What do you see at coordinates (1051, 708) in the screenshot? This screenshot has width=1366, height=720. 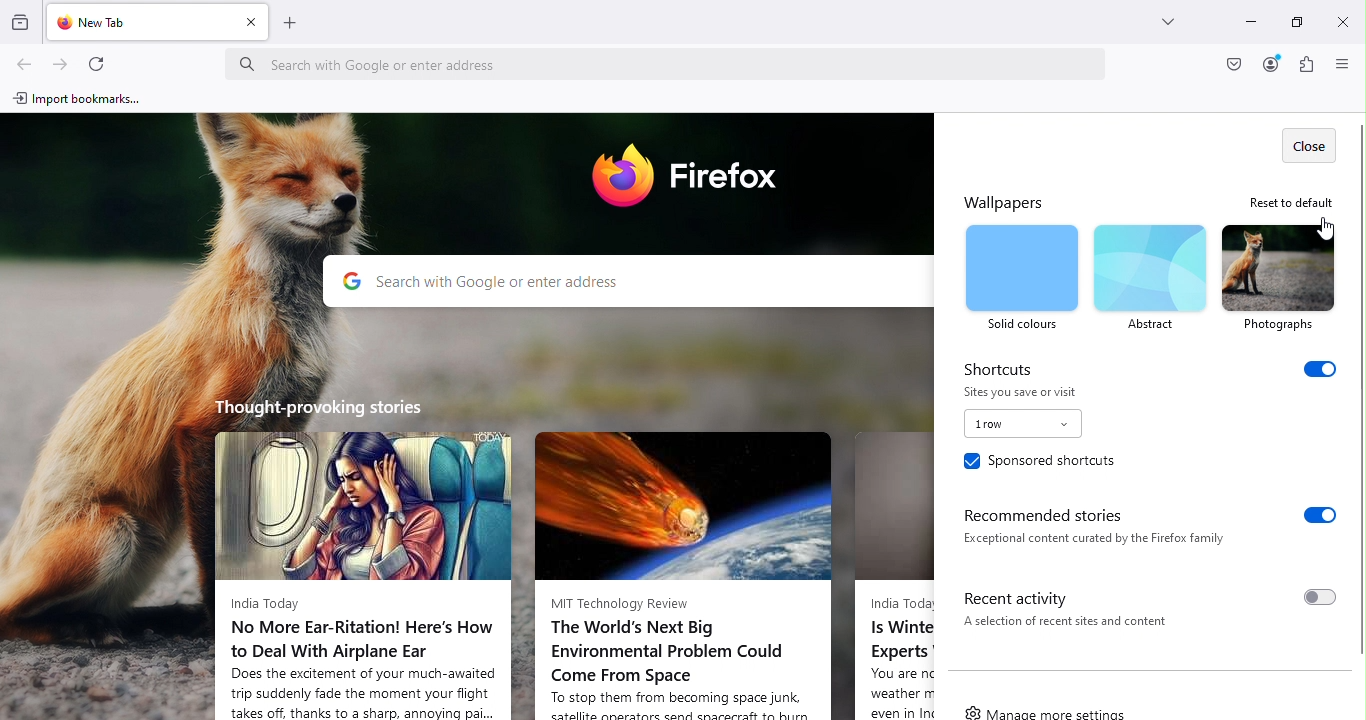 I see `Manage more settings` at bounding box center [1051, 708].